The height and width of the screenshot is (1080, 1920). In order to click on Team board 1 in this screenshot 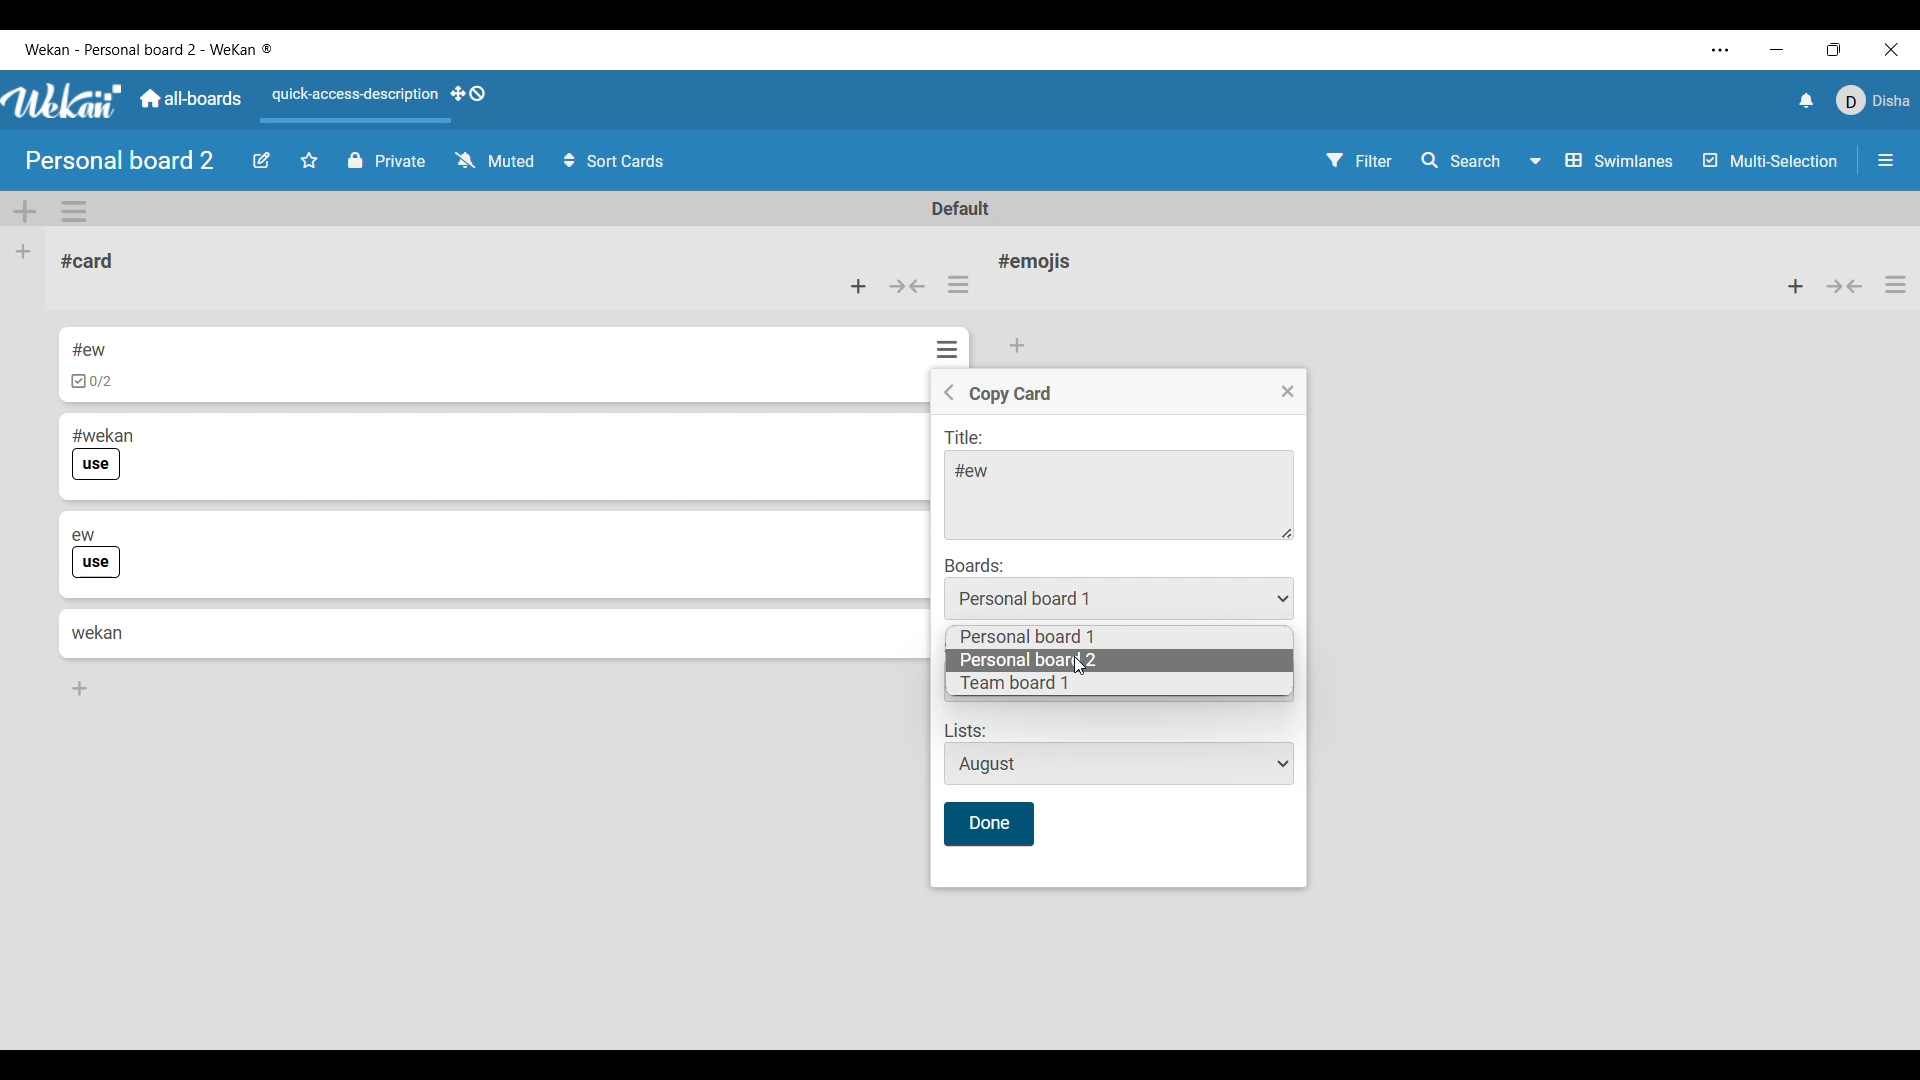, I will do `click(1116, 686)`.